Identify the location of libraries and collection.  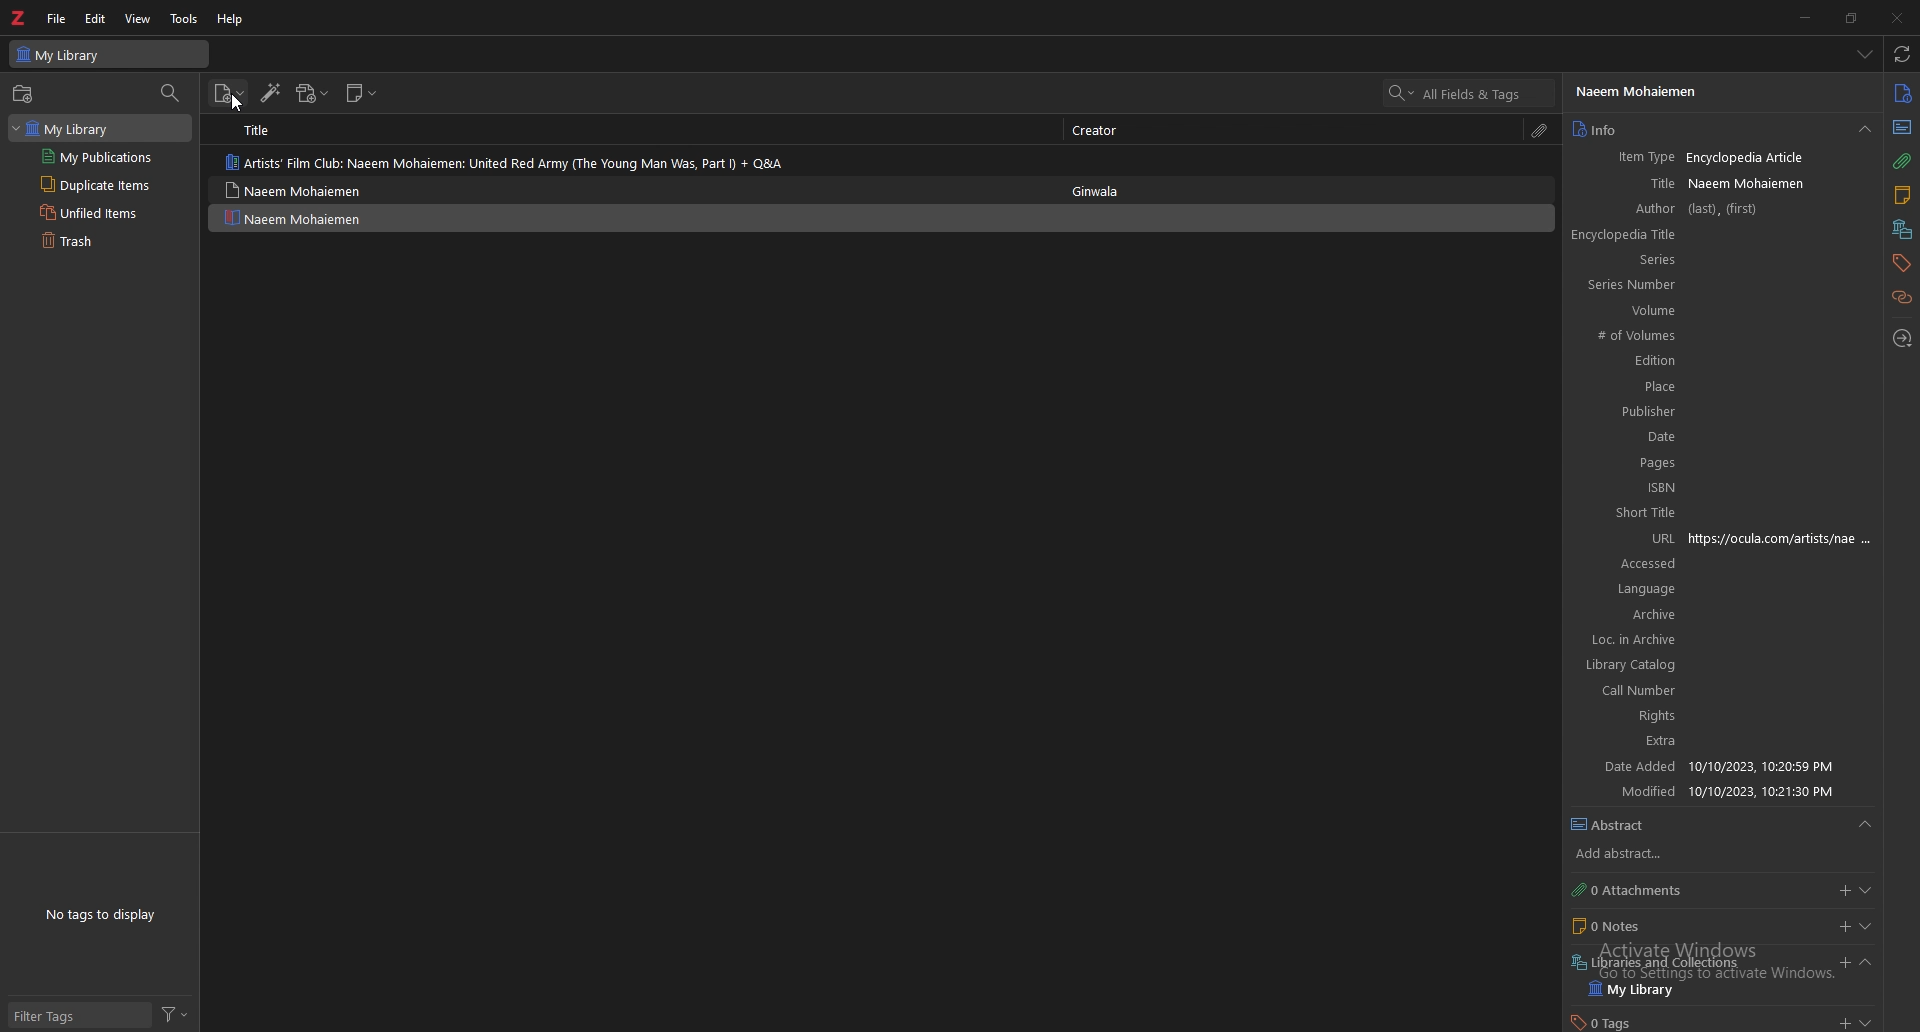
(1697, 957).